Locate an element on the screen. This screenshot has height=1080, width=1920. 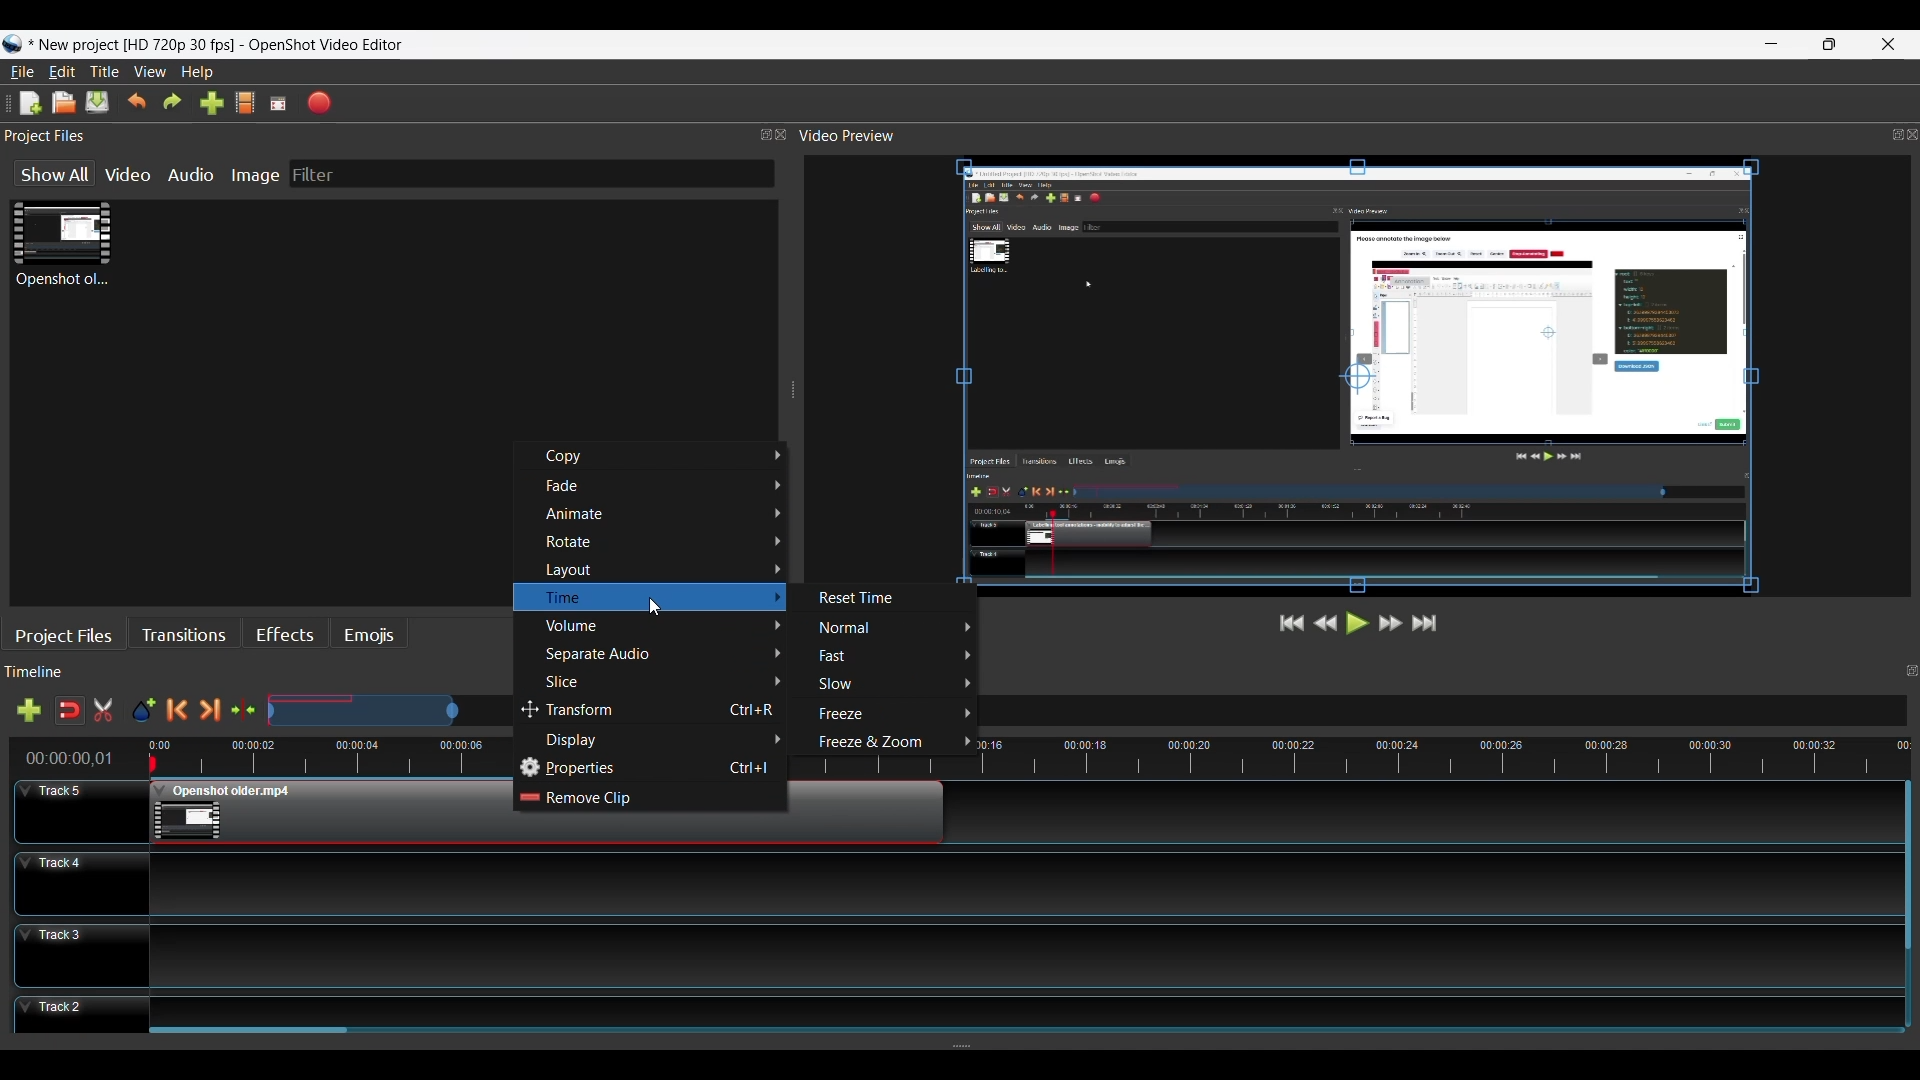
Help is located at coordinates (197, 73).